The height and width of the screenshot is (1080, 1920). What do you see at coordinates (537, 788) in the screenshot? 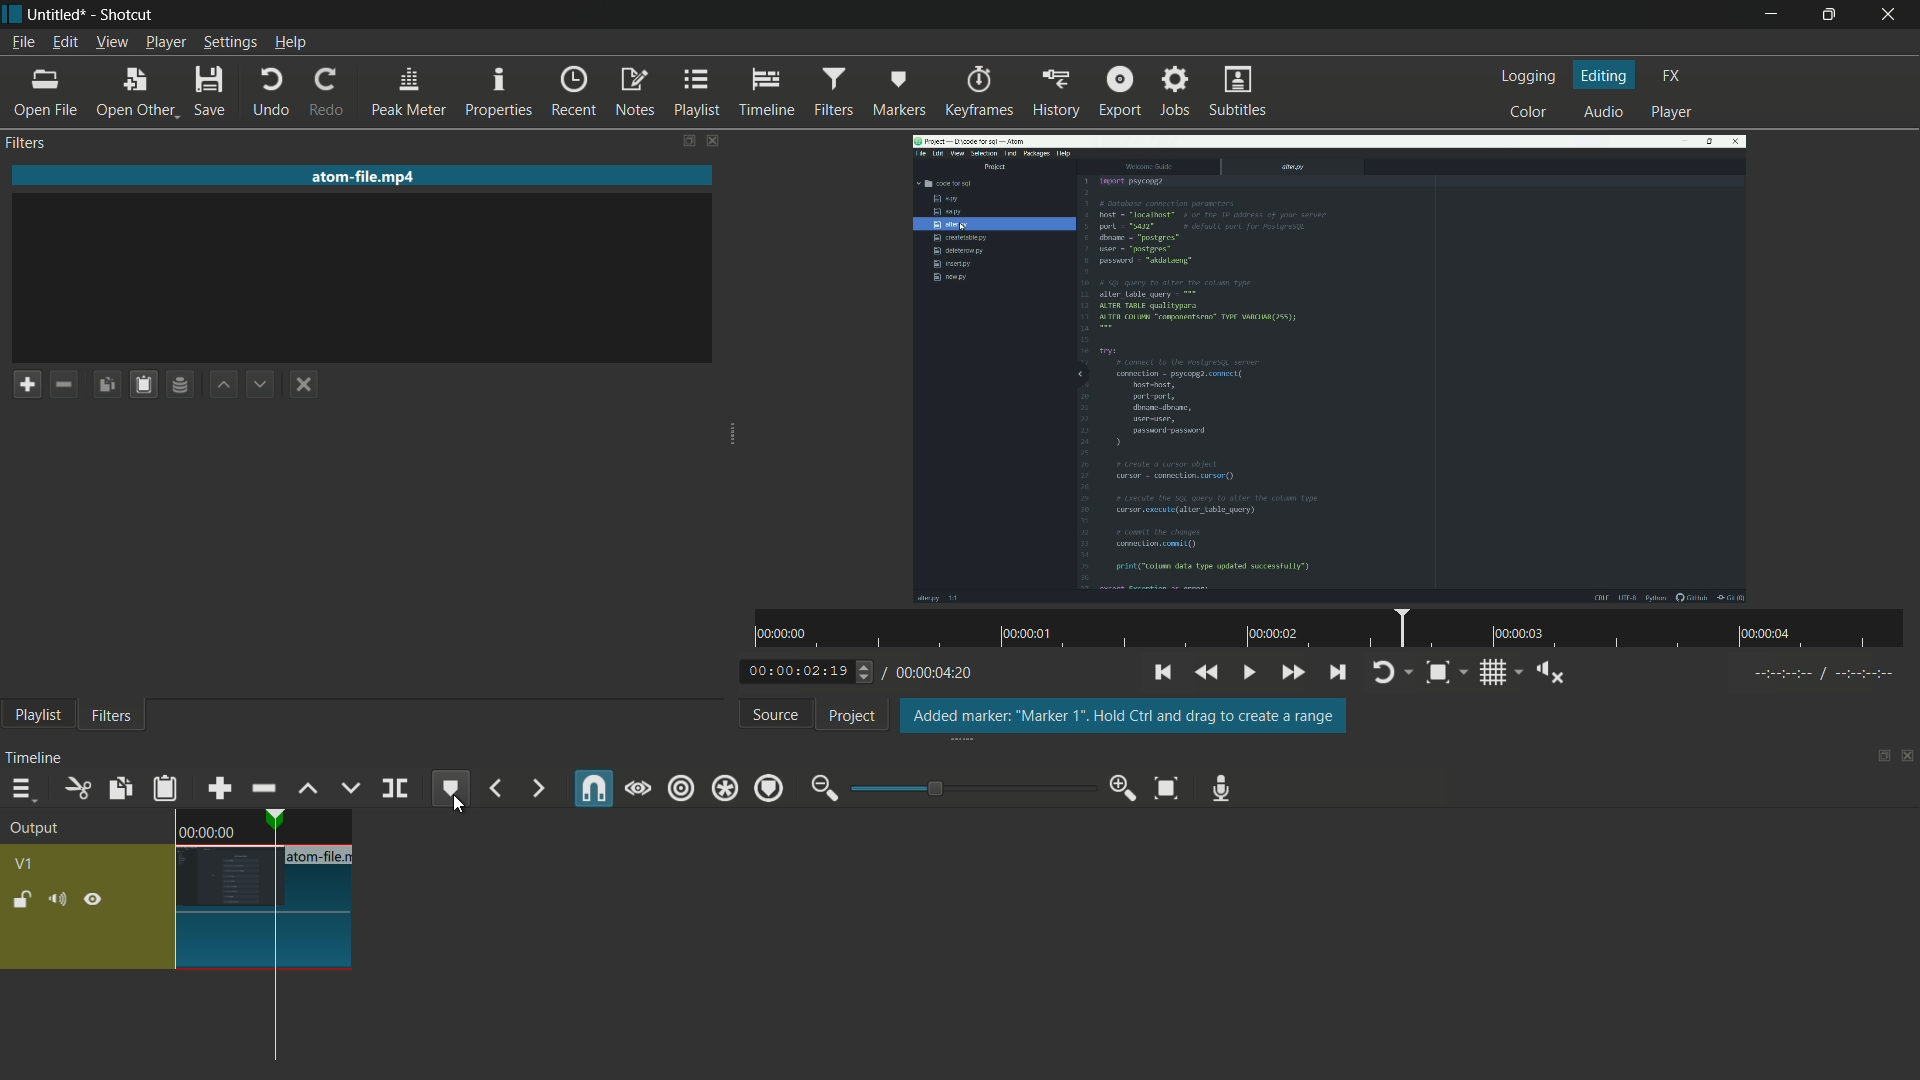
I see `next marker` at bounding box center [537, 788].